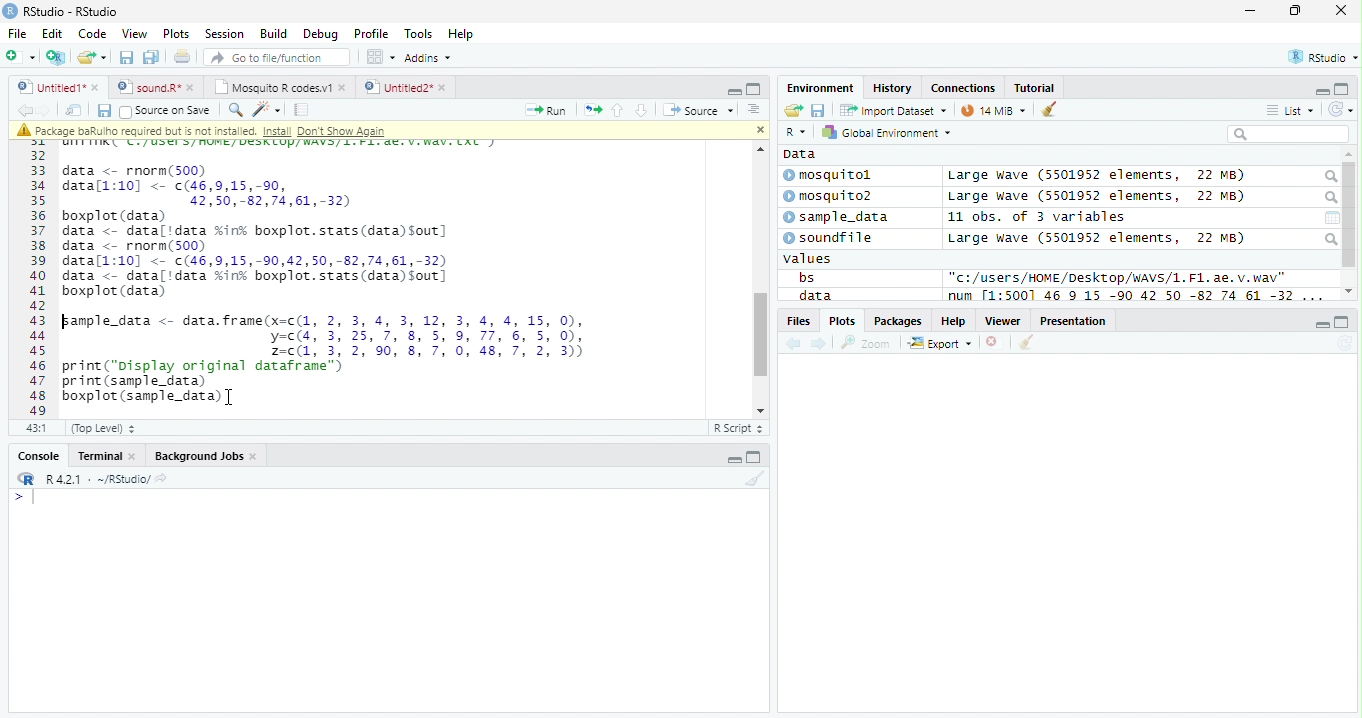 Image resolution: width=1362 pixels, height=718 pixels. Describe the element at coordinates (1100, 197) in the screenshot. I see `Large wave (5501952 elements, 22 MB)` at that location.